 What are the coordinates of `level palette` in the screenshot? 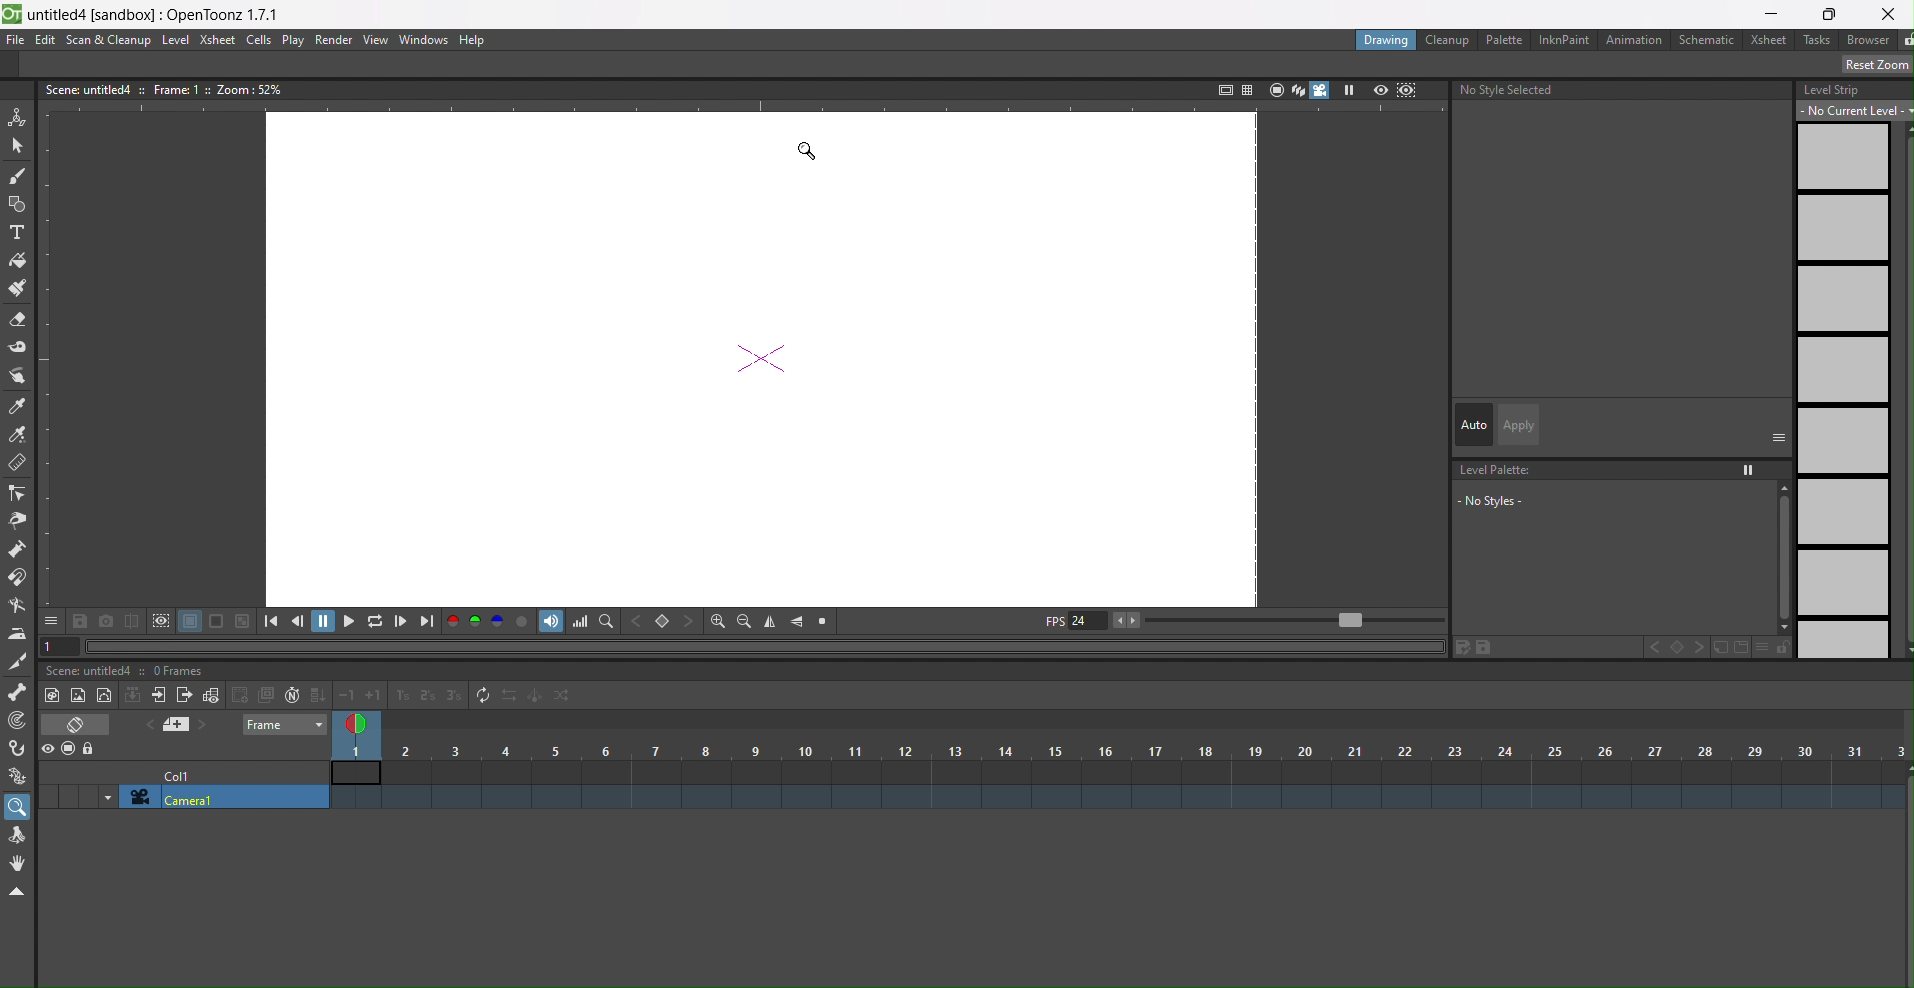 It's located at (1620, 506).